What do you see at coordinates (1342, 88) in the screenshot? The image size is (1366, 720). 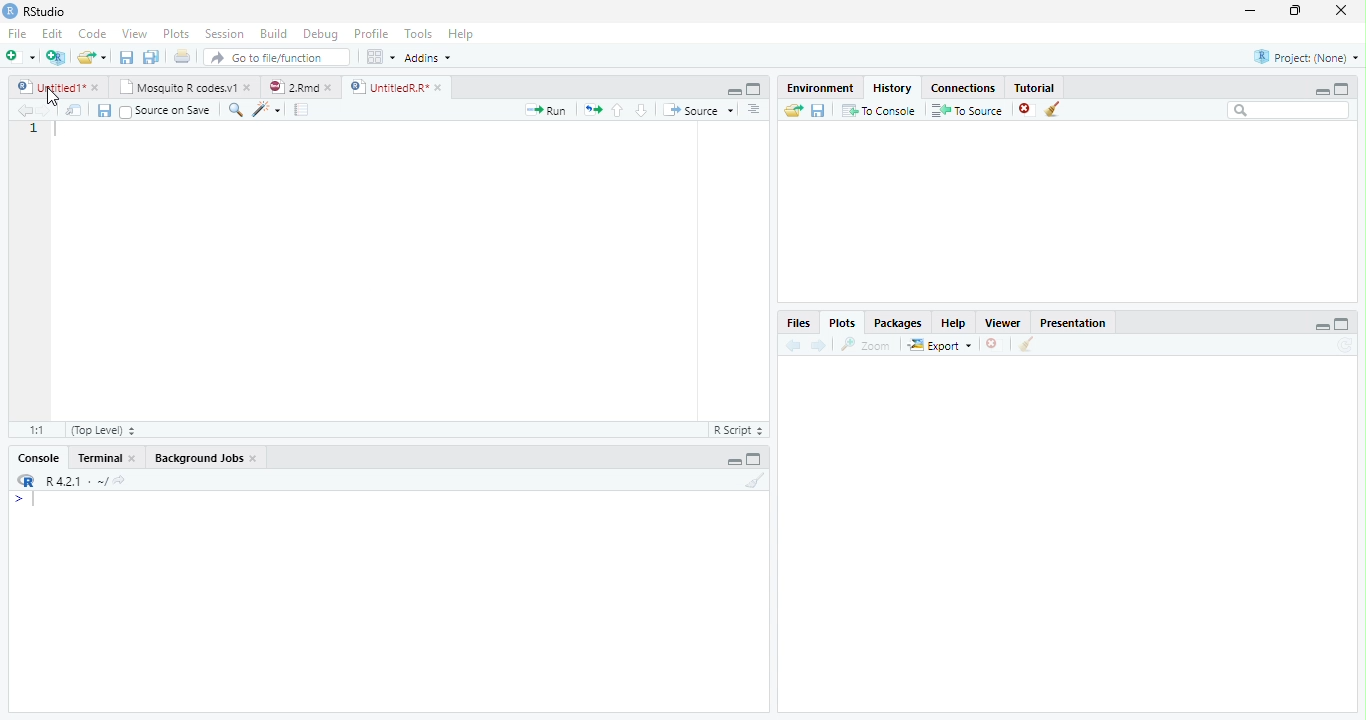 I see `maximize` at bounding box center [1342, 88].